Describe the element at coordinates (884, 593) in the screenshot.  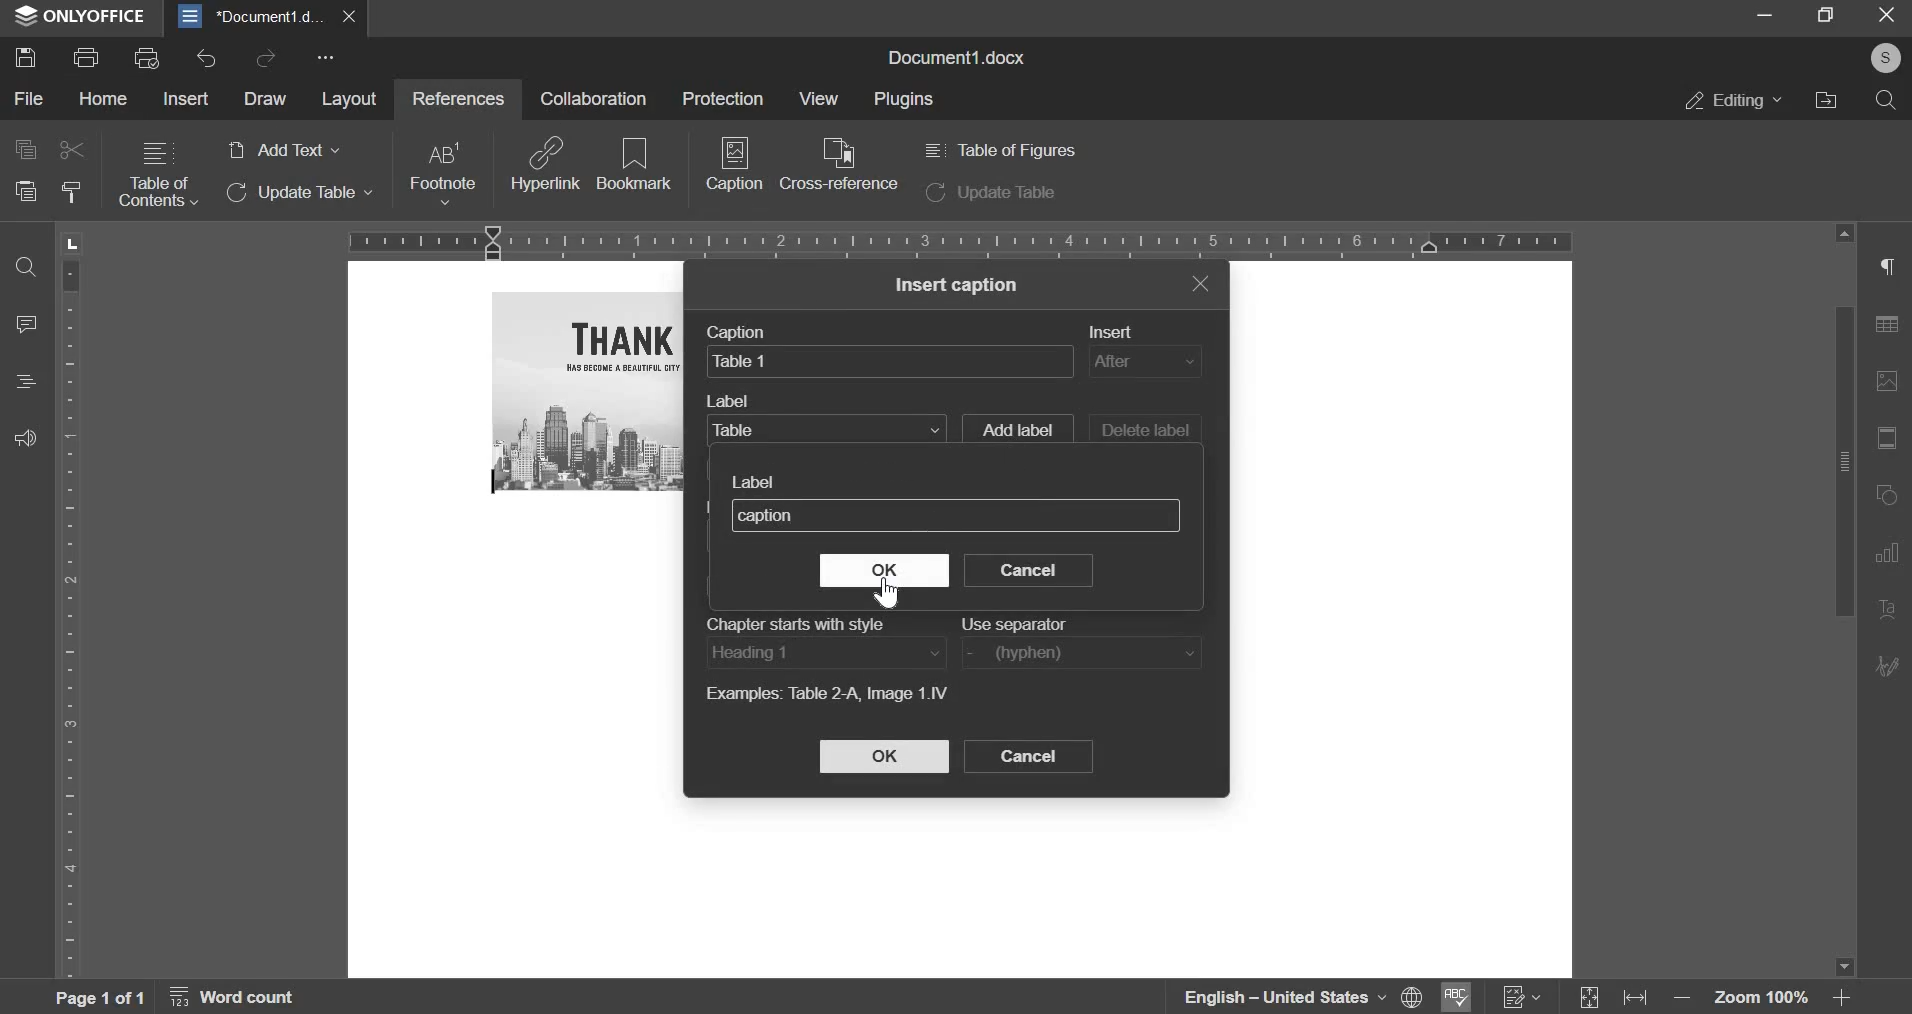
I see `mouse pointer` at that location.